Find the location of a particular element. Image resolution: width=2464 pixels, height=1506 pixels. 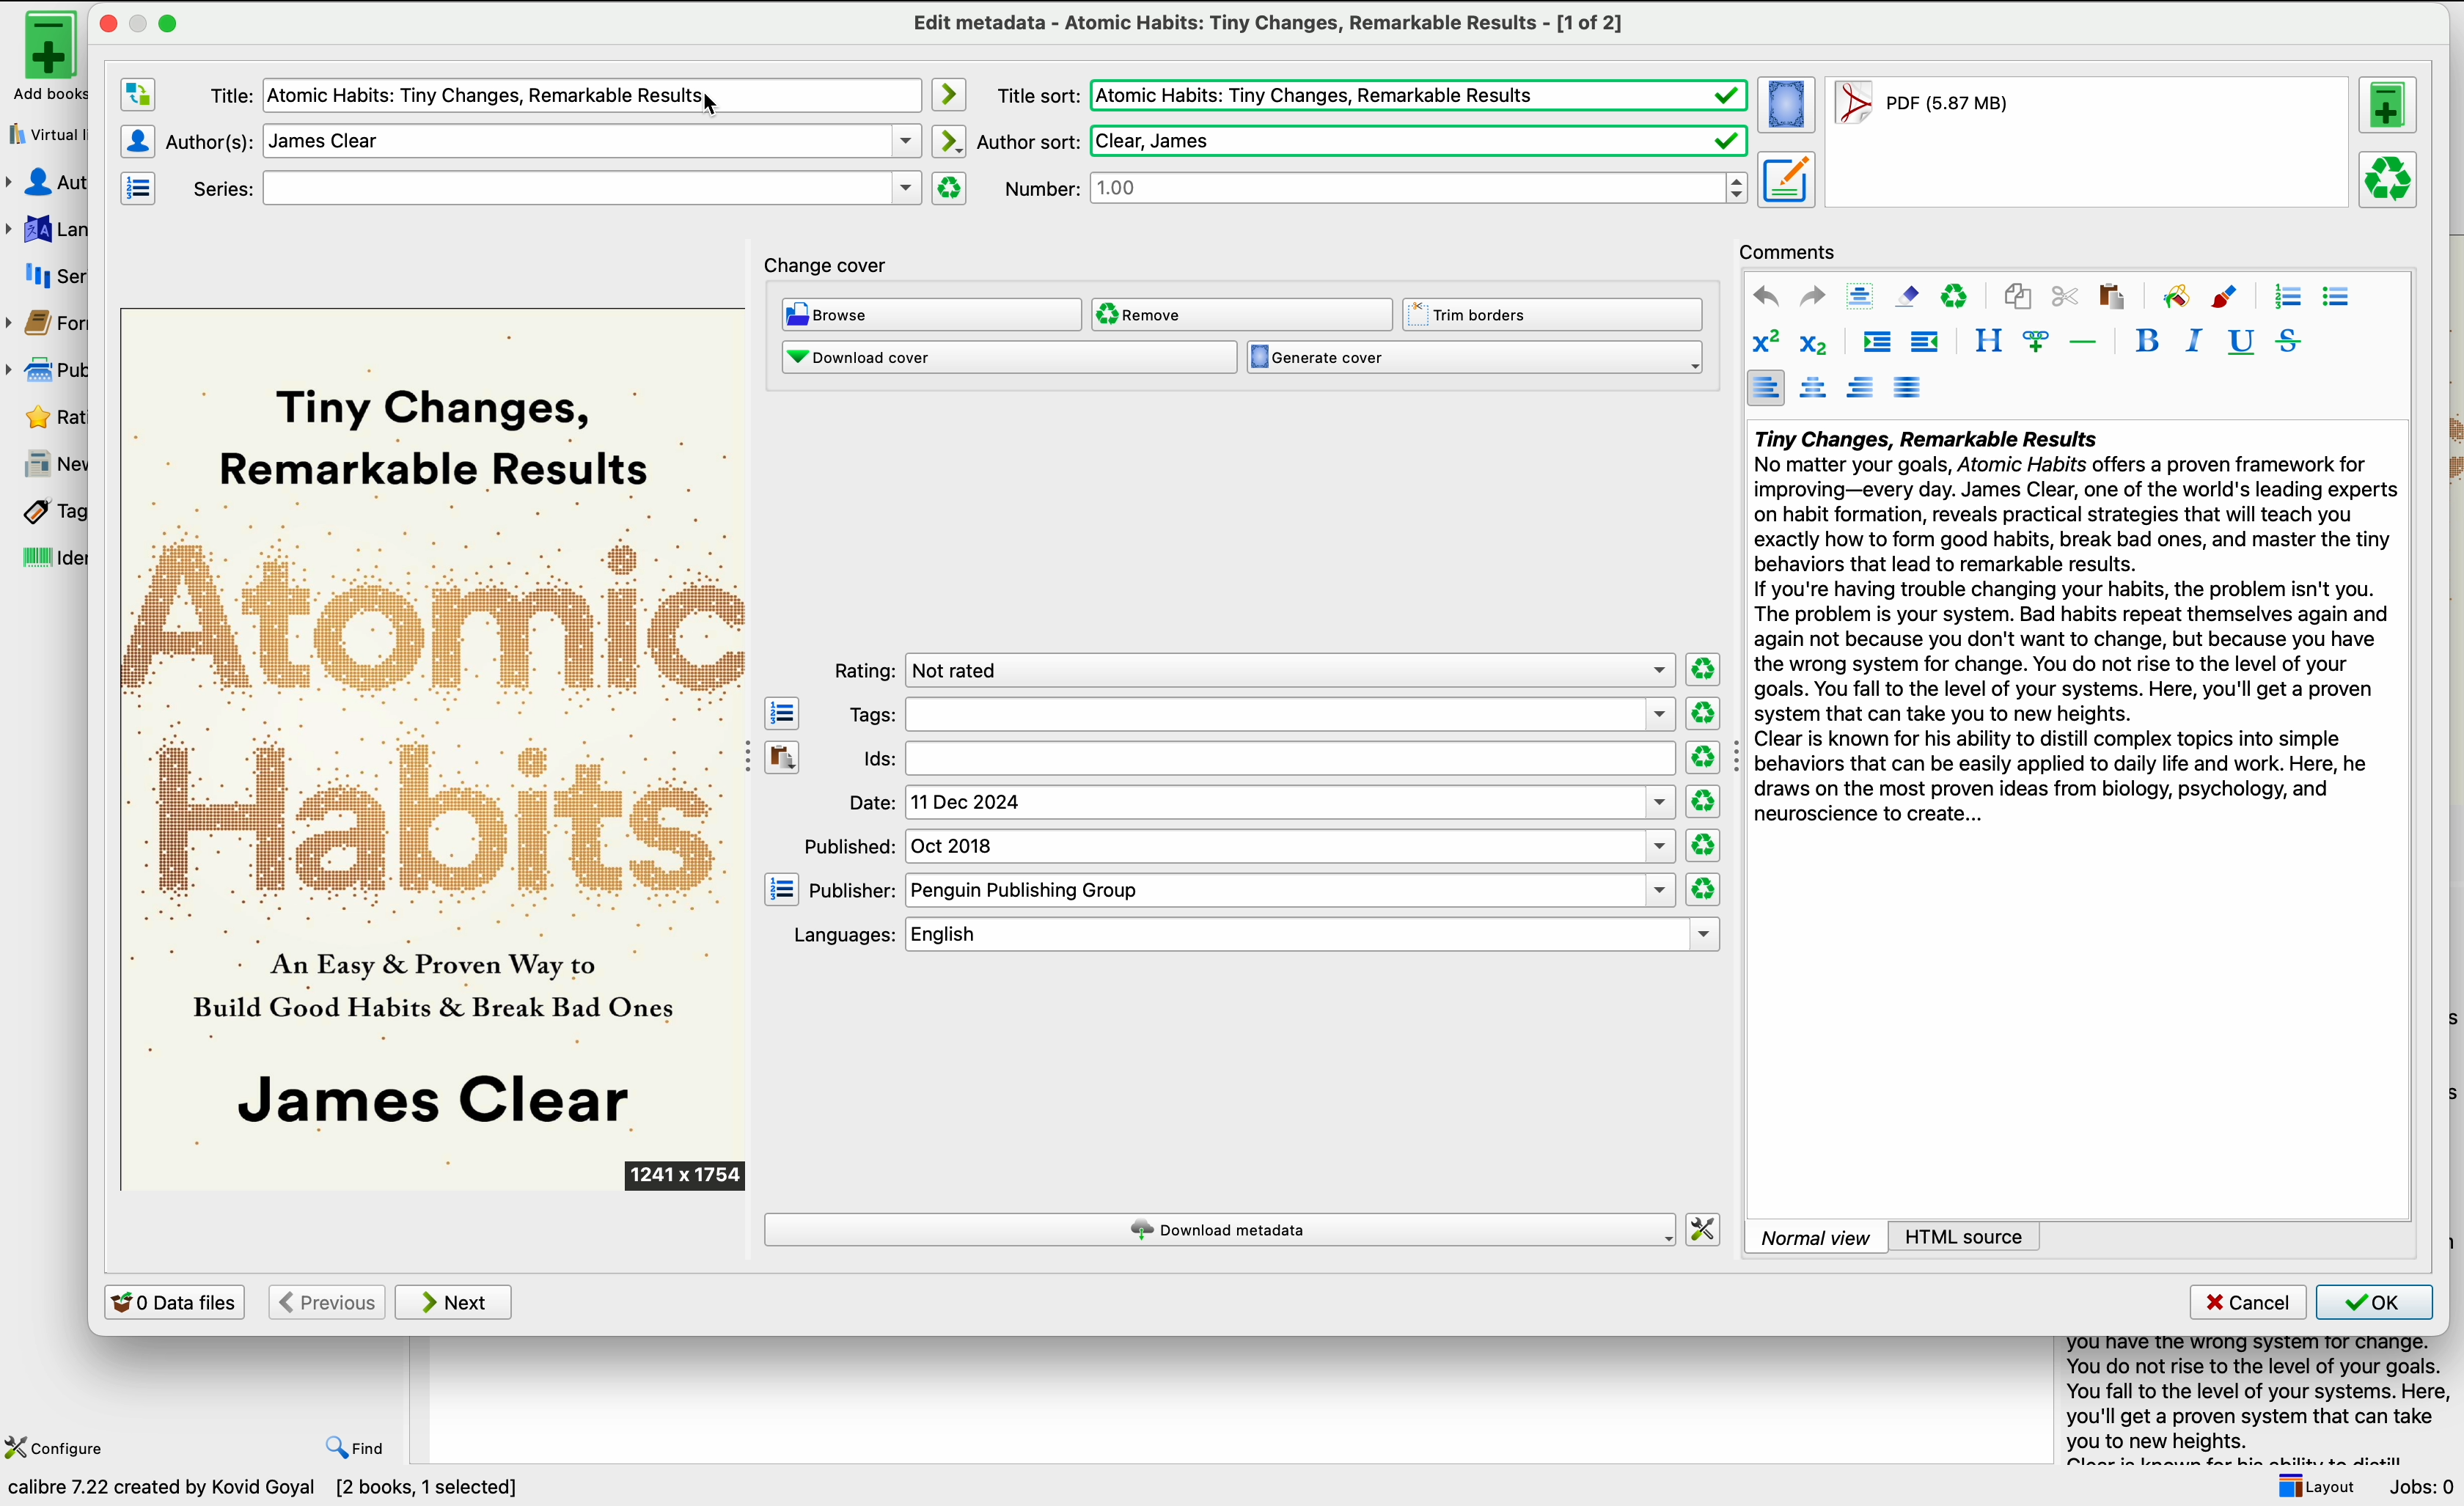

jobs: 0 is located at coordinates (2424, 1487).